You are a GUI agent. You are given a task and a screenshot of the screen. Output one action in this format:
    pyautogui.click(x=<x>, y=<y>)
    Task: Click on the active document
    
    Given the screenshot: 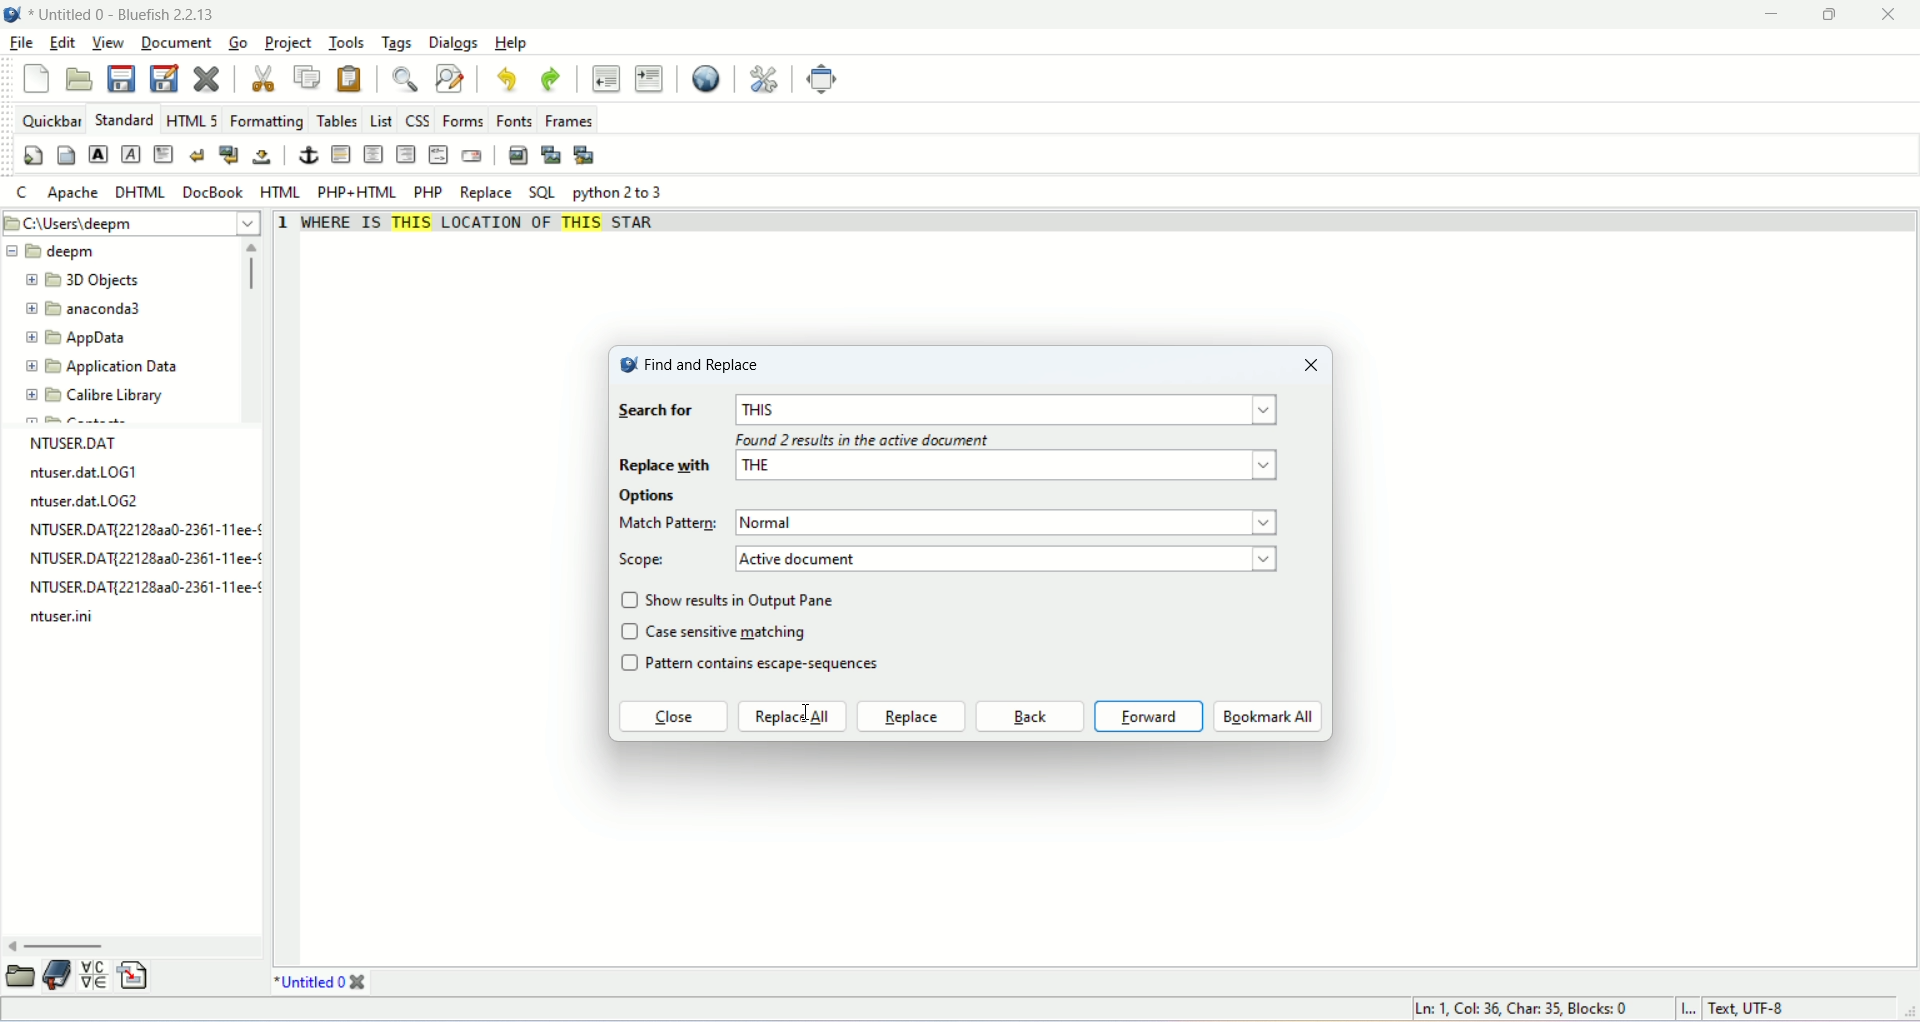 What is the action you would take?
    pyautogui.click(x=1012, y=558)
    